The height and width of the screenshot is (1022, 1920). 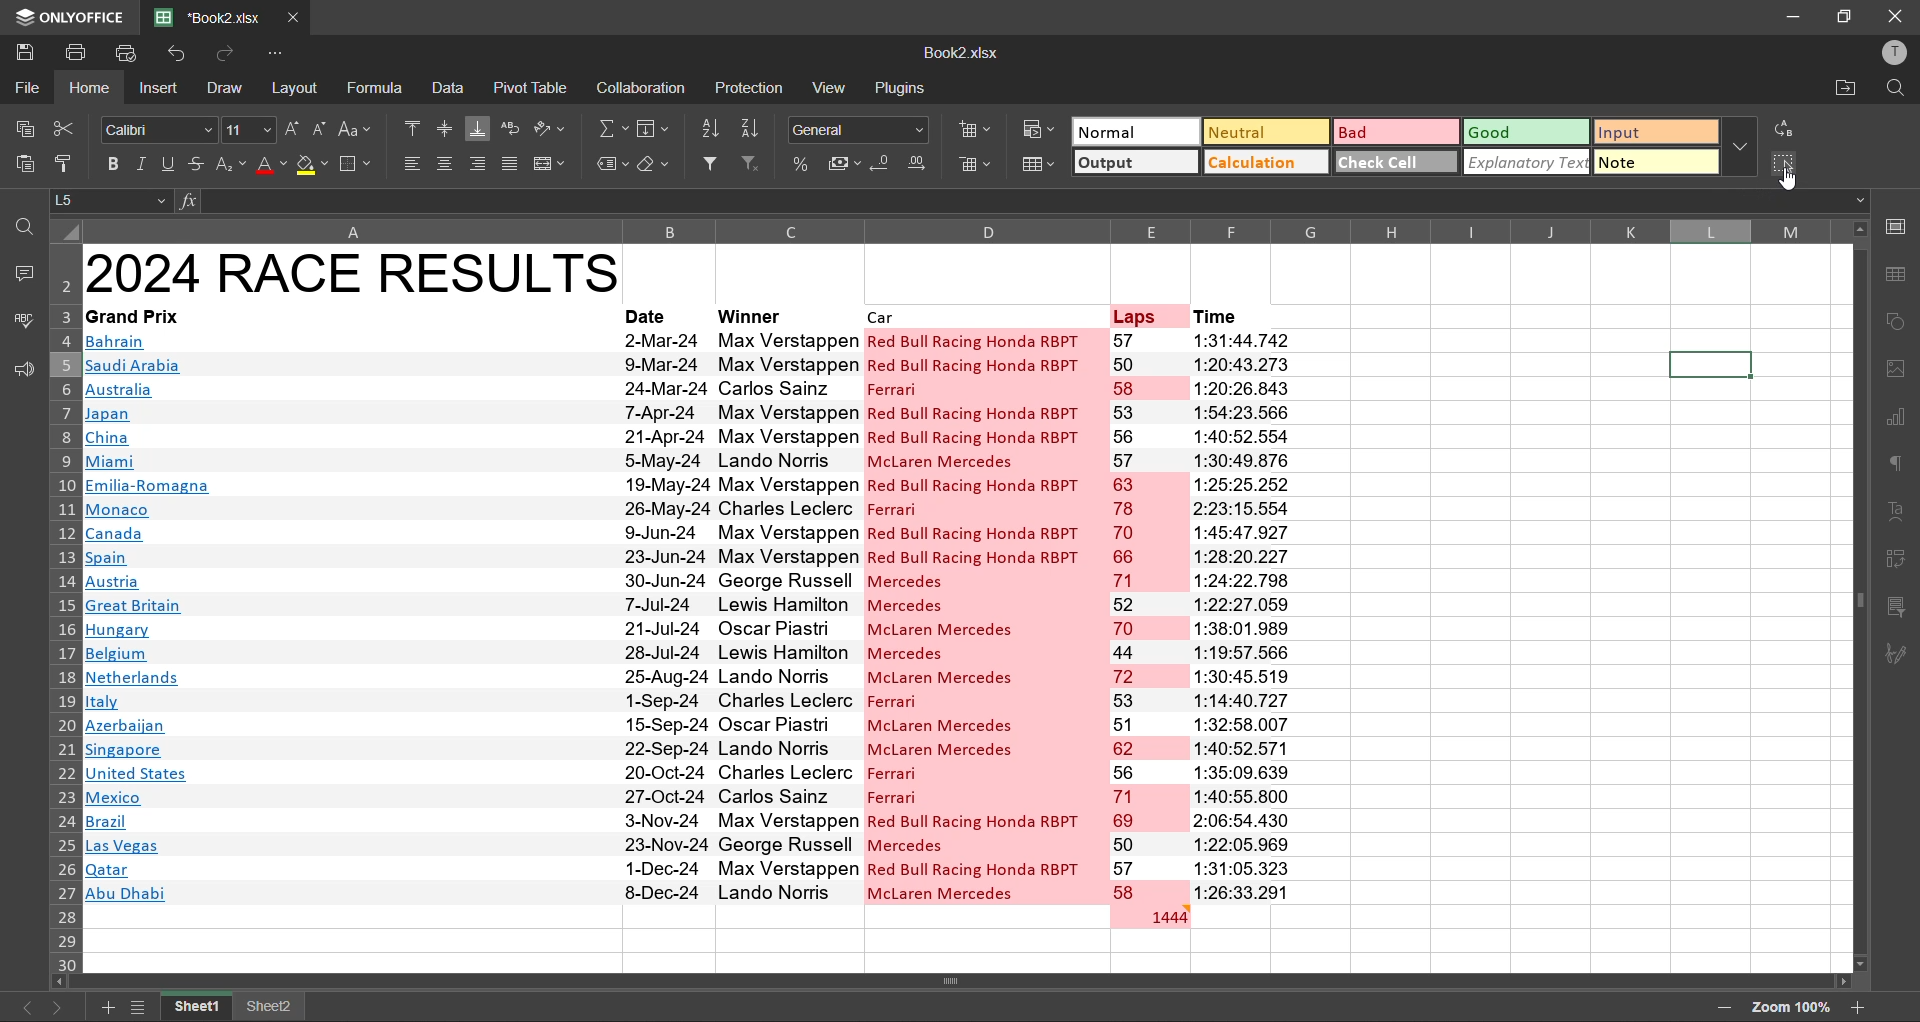 What do you see at coordinates (1650, 132) in the screenshot?
I see `input` at bounding box center [1650, 132].